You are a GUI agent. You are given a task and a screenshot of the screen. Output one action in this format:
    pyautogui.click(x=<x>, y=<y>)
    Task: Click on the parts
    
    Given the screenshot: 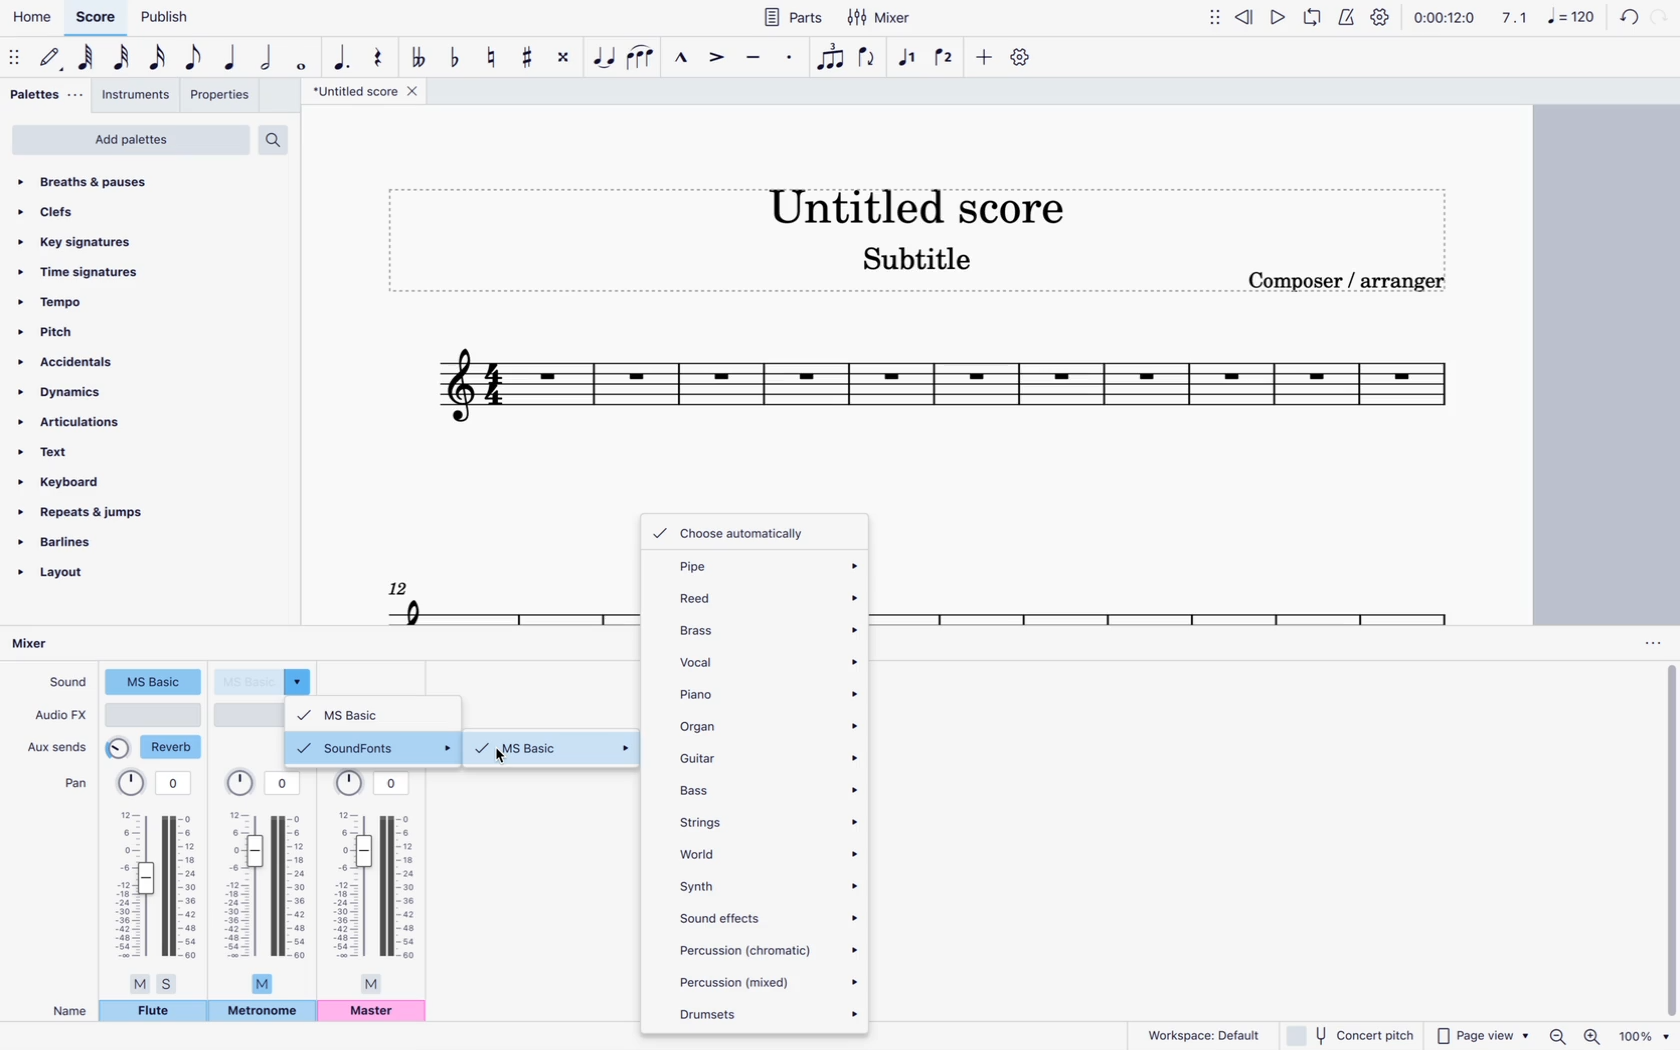 What is the action you would take?
    pyautogui.click(x=795, y=17)
    